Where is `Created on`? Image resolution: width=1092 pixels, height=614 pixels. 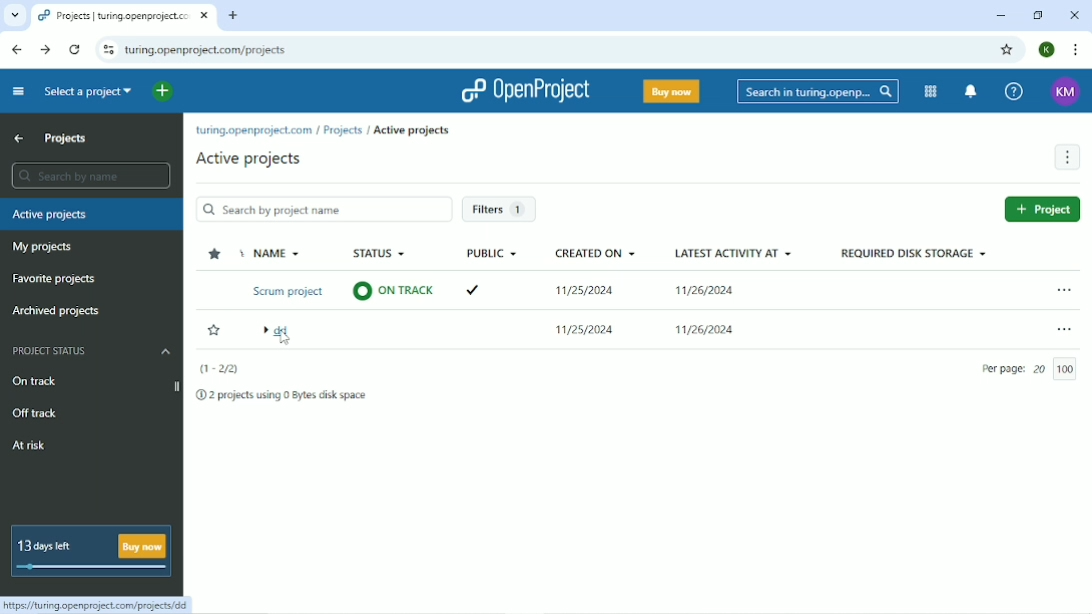 Created on is located at coordinates (597, 252).